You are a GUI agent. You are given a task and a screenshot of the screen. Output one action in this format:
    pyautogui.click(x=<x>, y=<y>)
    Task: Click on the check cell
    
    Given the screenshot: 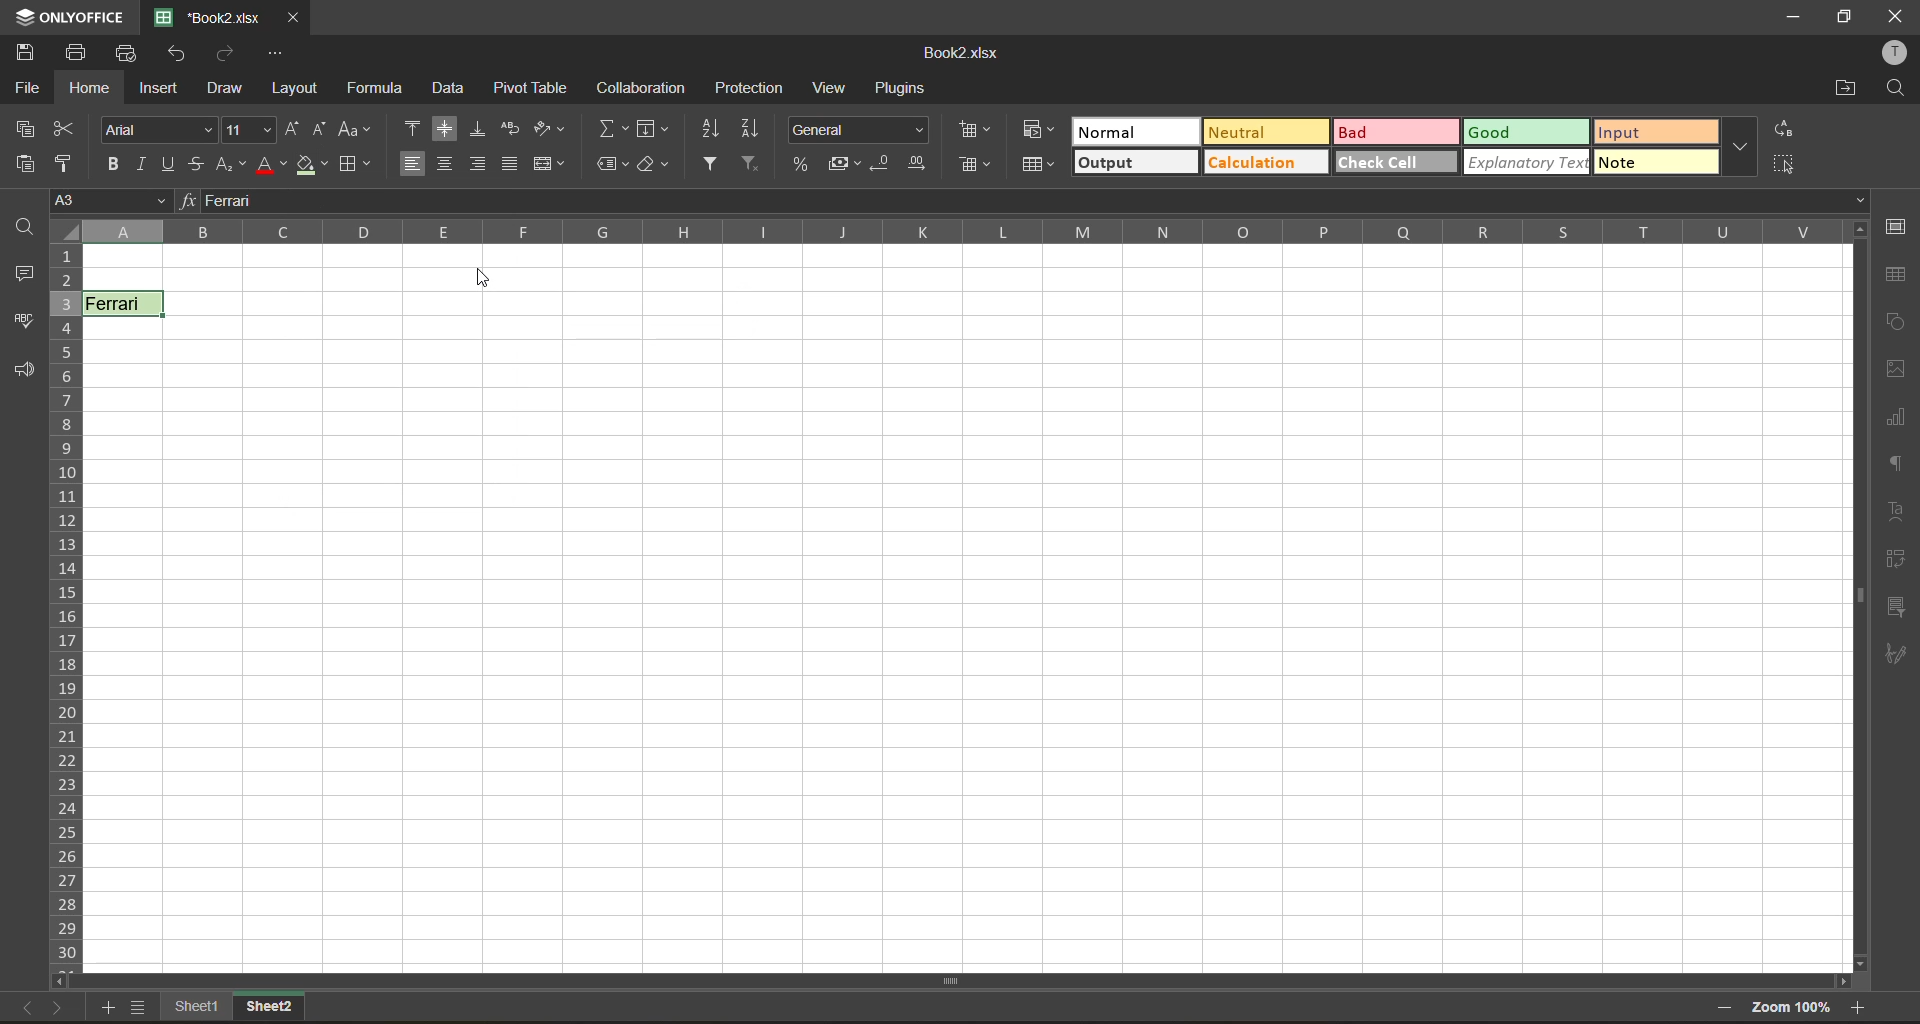 What is the action you would take?
    pyautogui.click(x=1398, y=164)
    